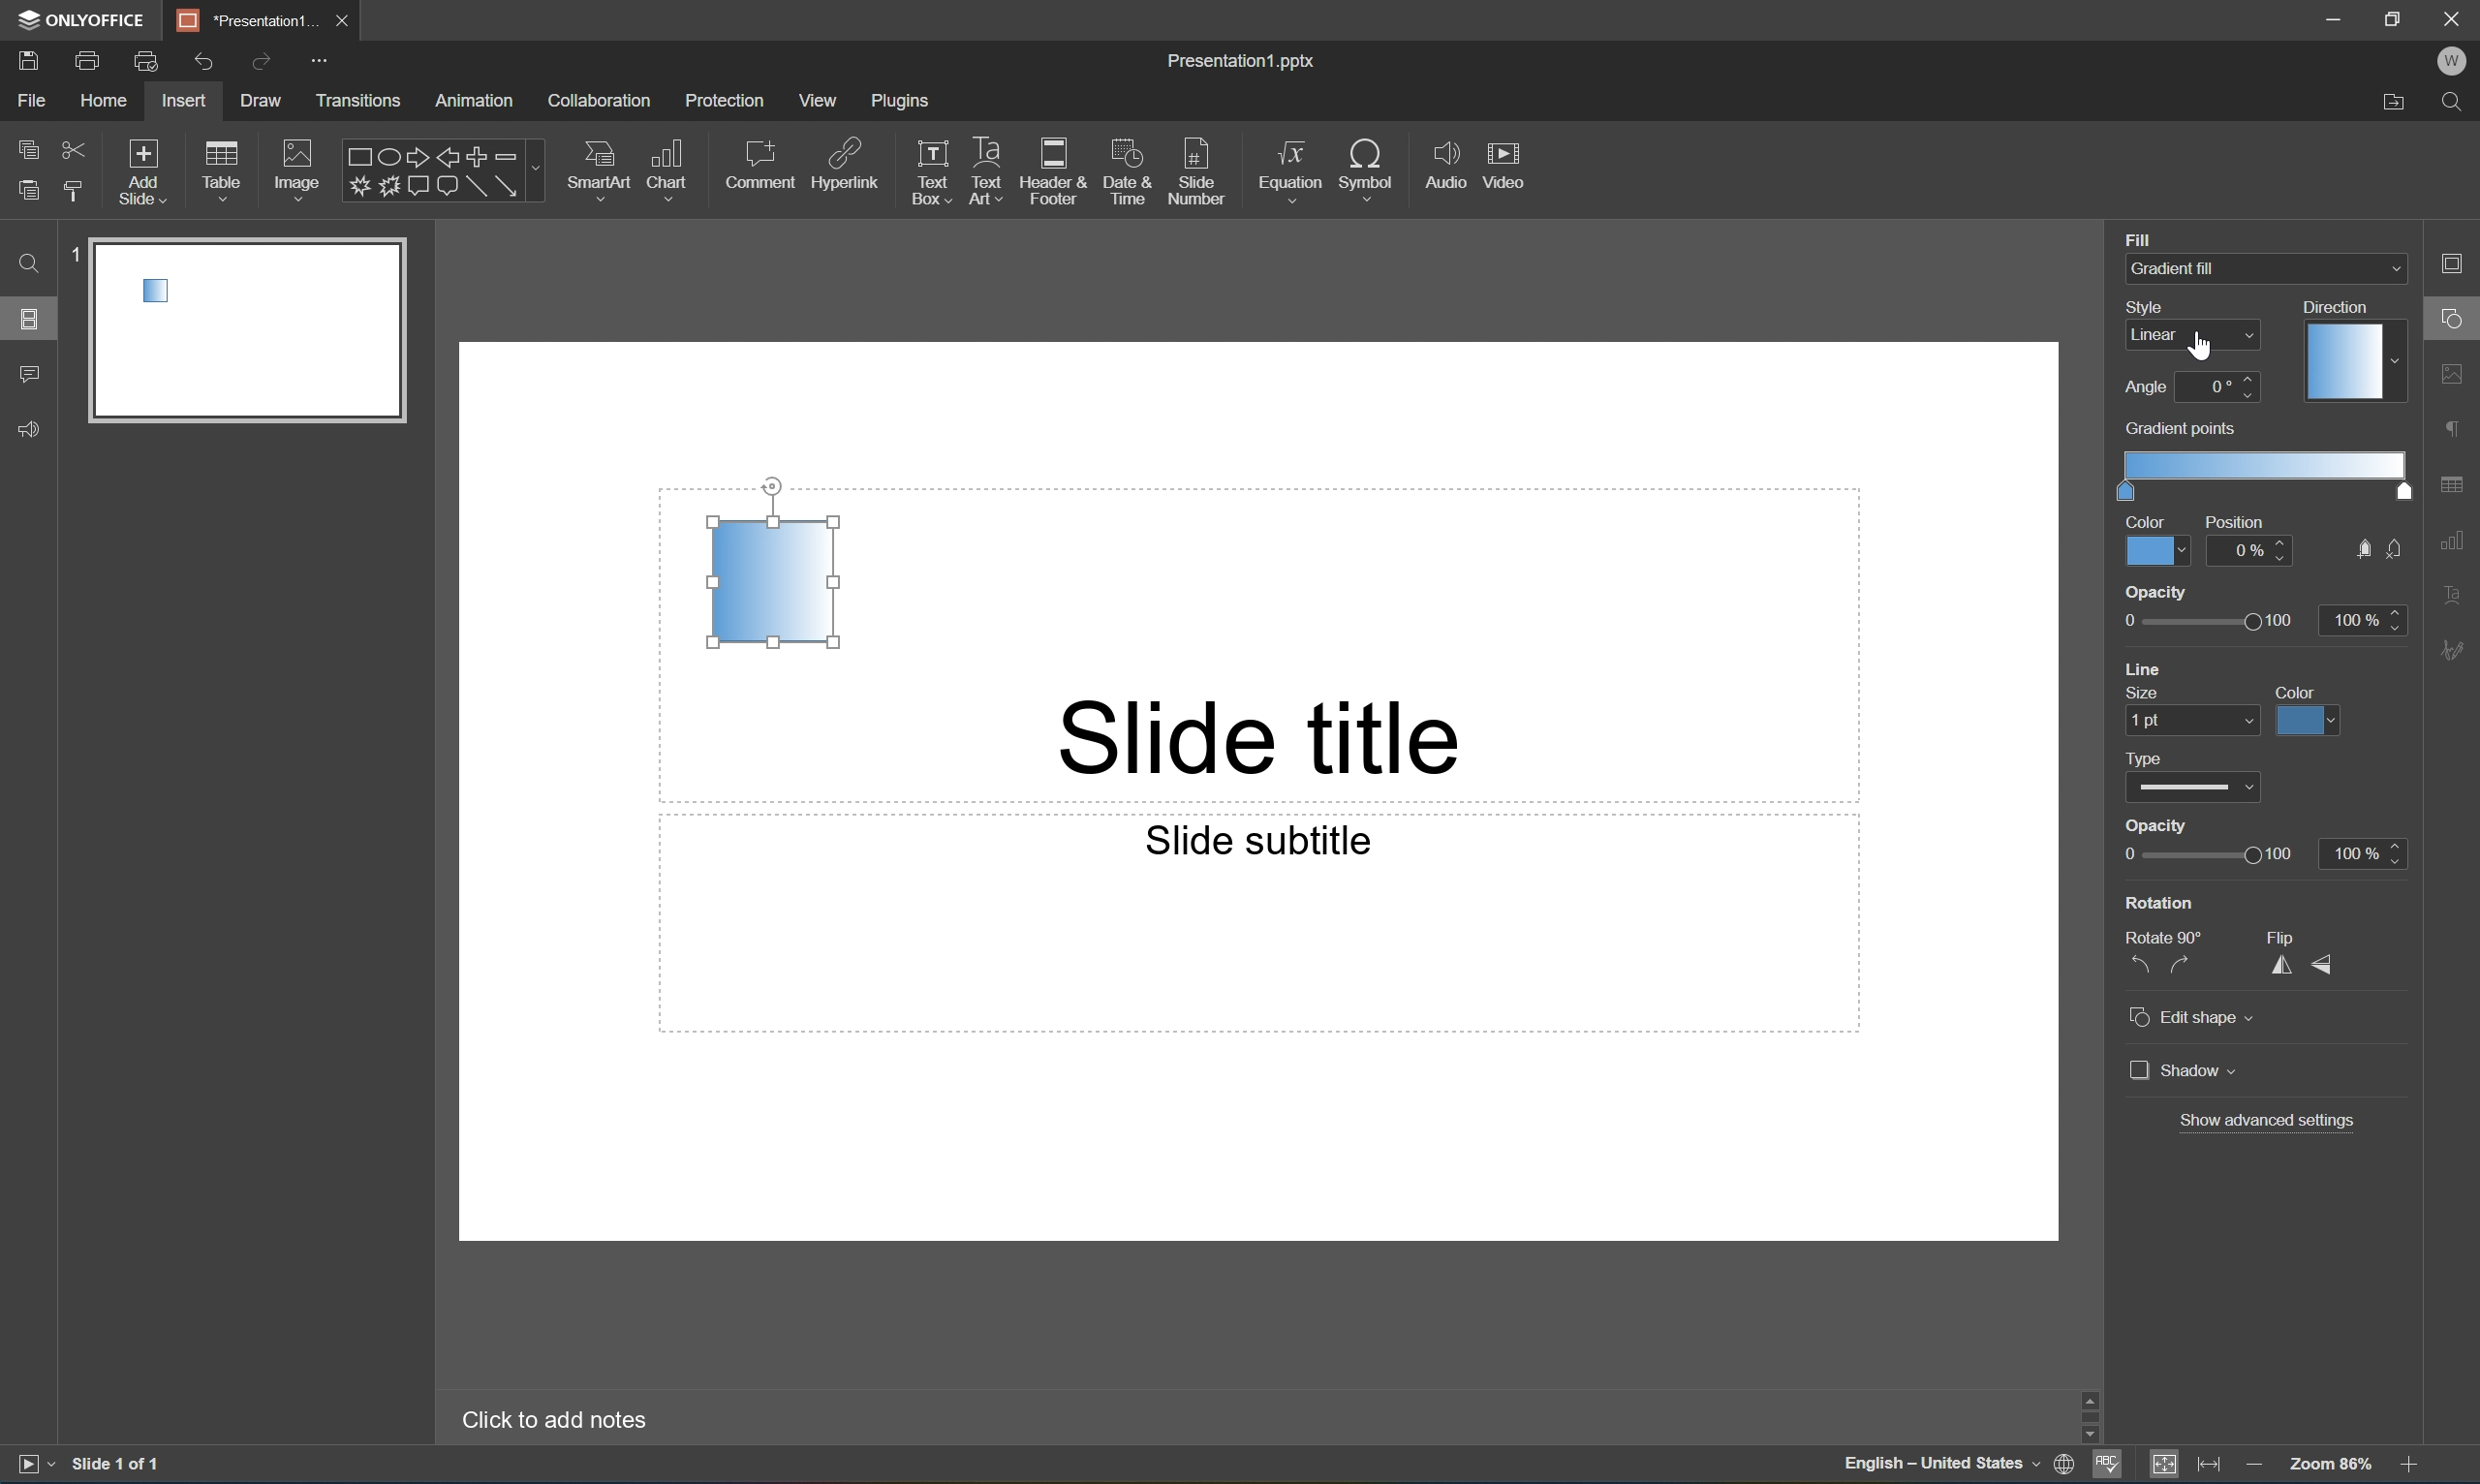 Image resolution: width=2480 pixels, height=1484 pixels. I want to click on Undo, so click(203, 63).